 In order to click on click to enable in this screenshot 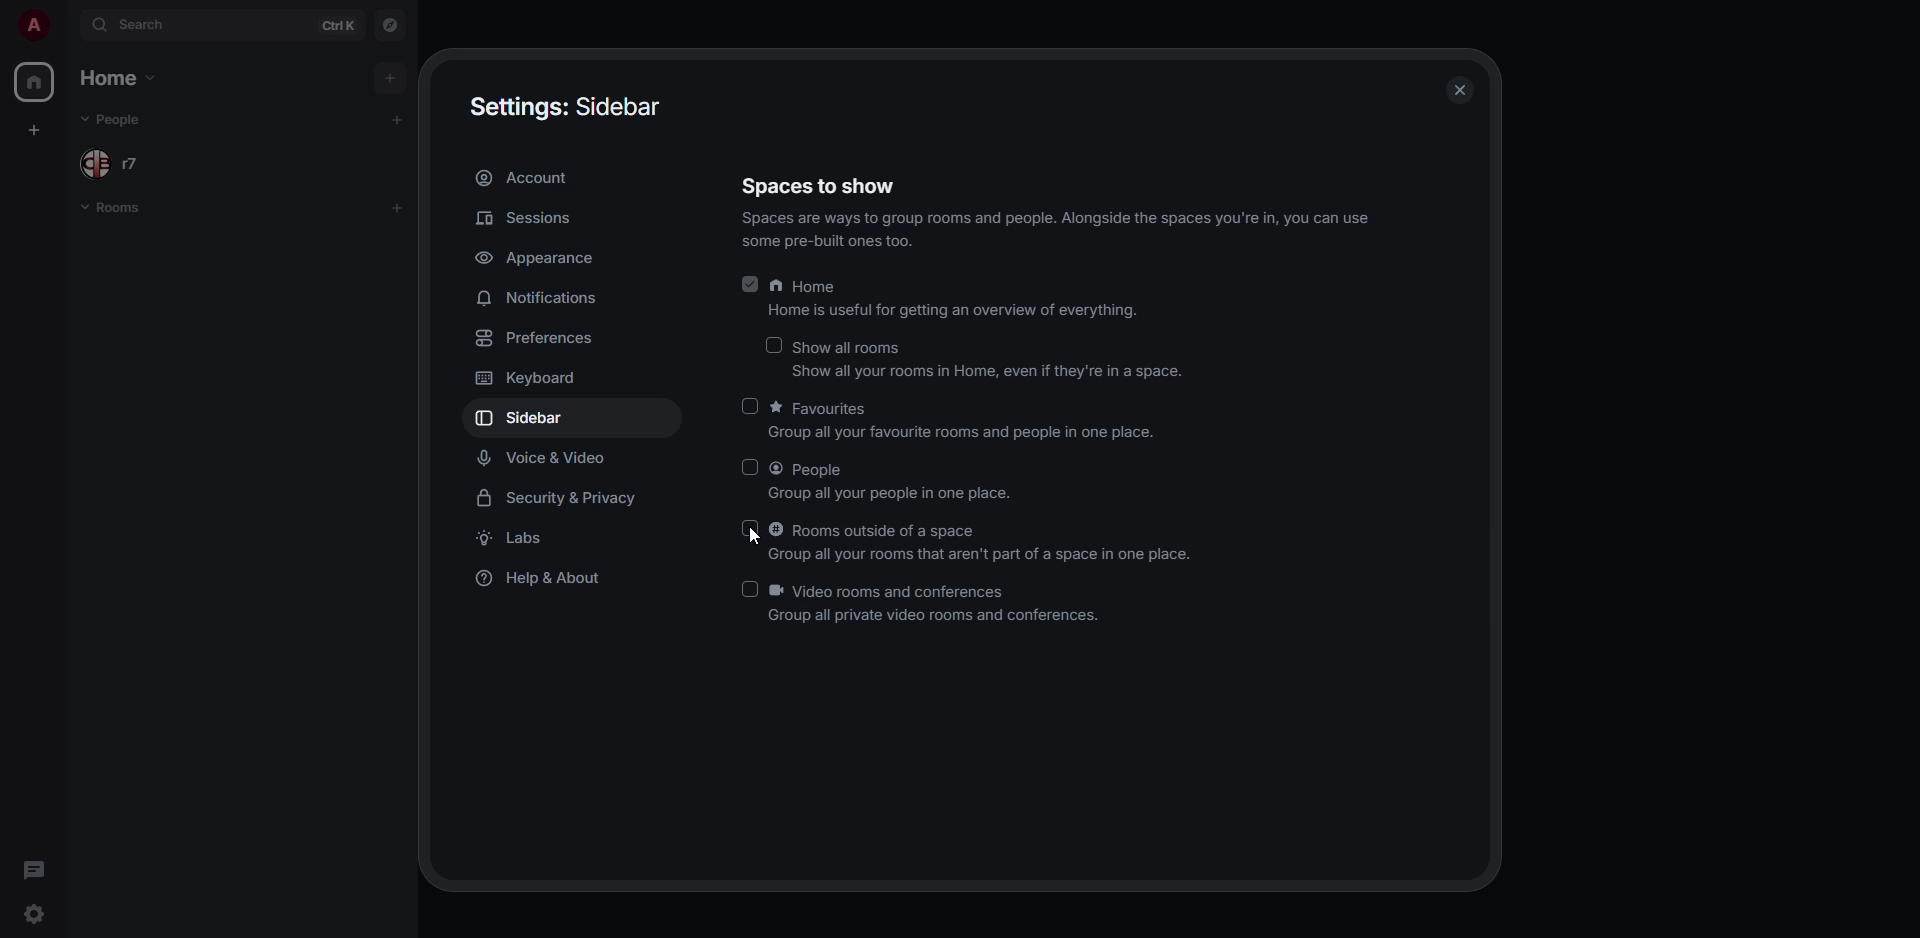, I will do `click(775, 342)`.